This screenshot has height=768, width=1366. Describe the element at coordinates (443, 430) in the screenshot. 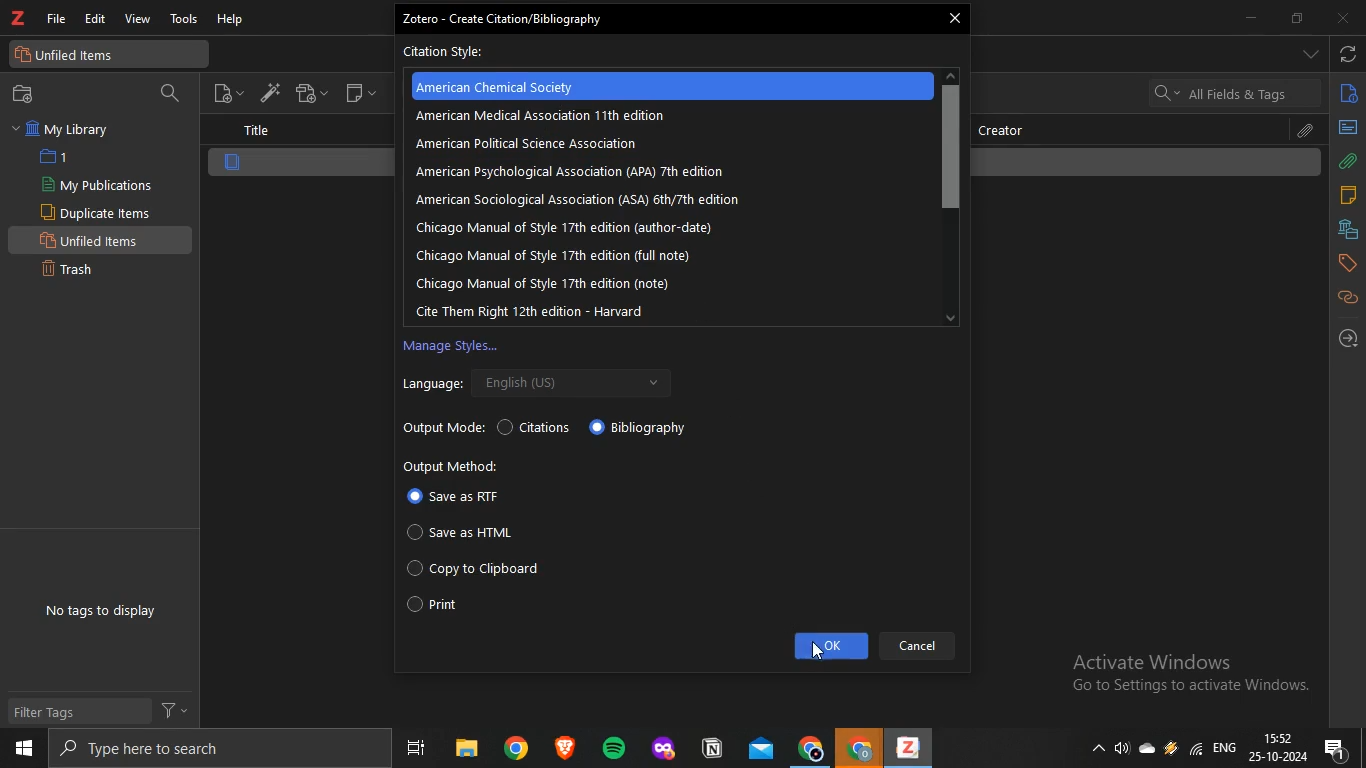

I see `Output Mode:` at that location.